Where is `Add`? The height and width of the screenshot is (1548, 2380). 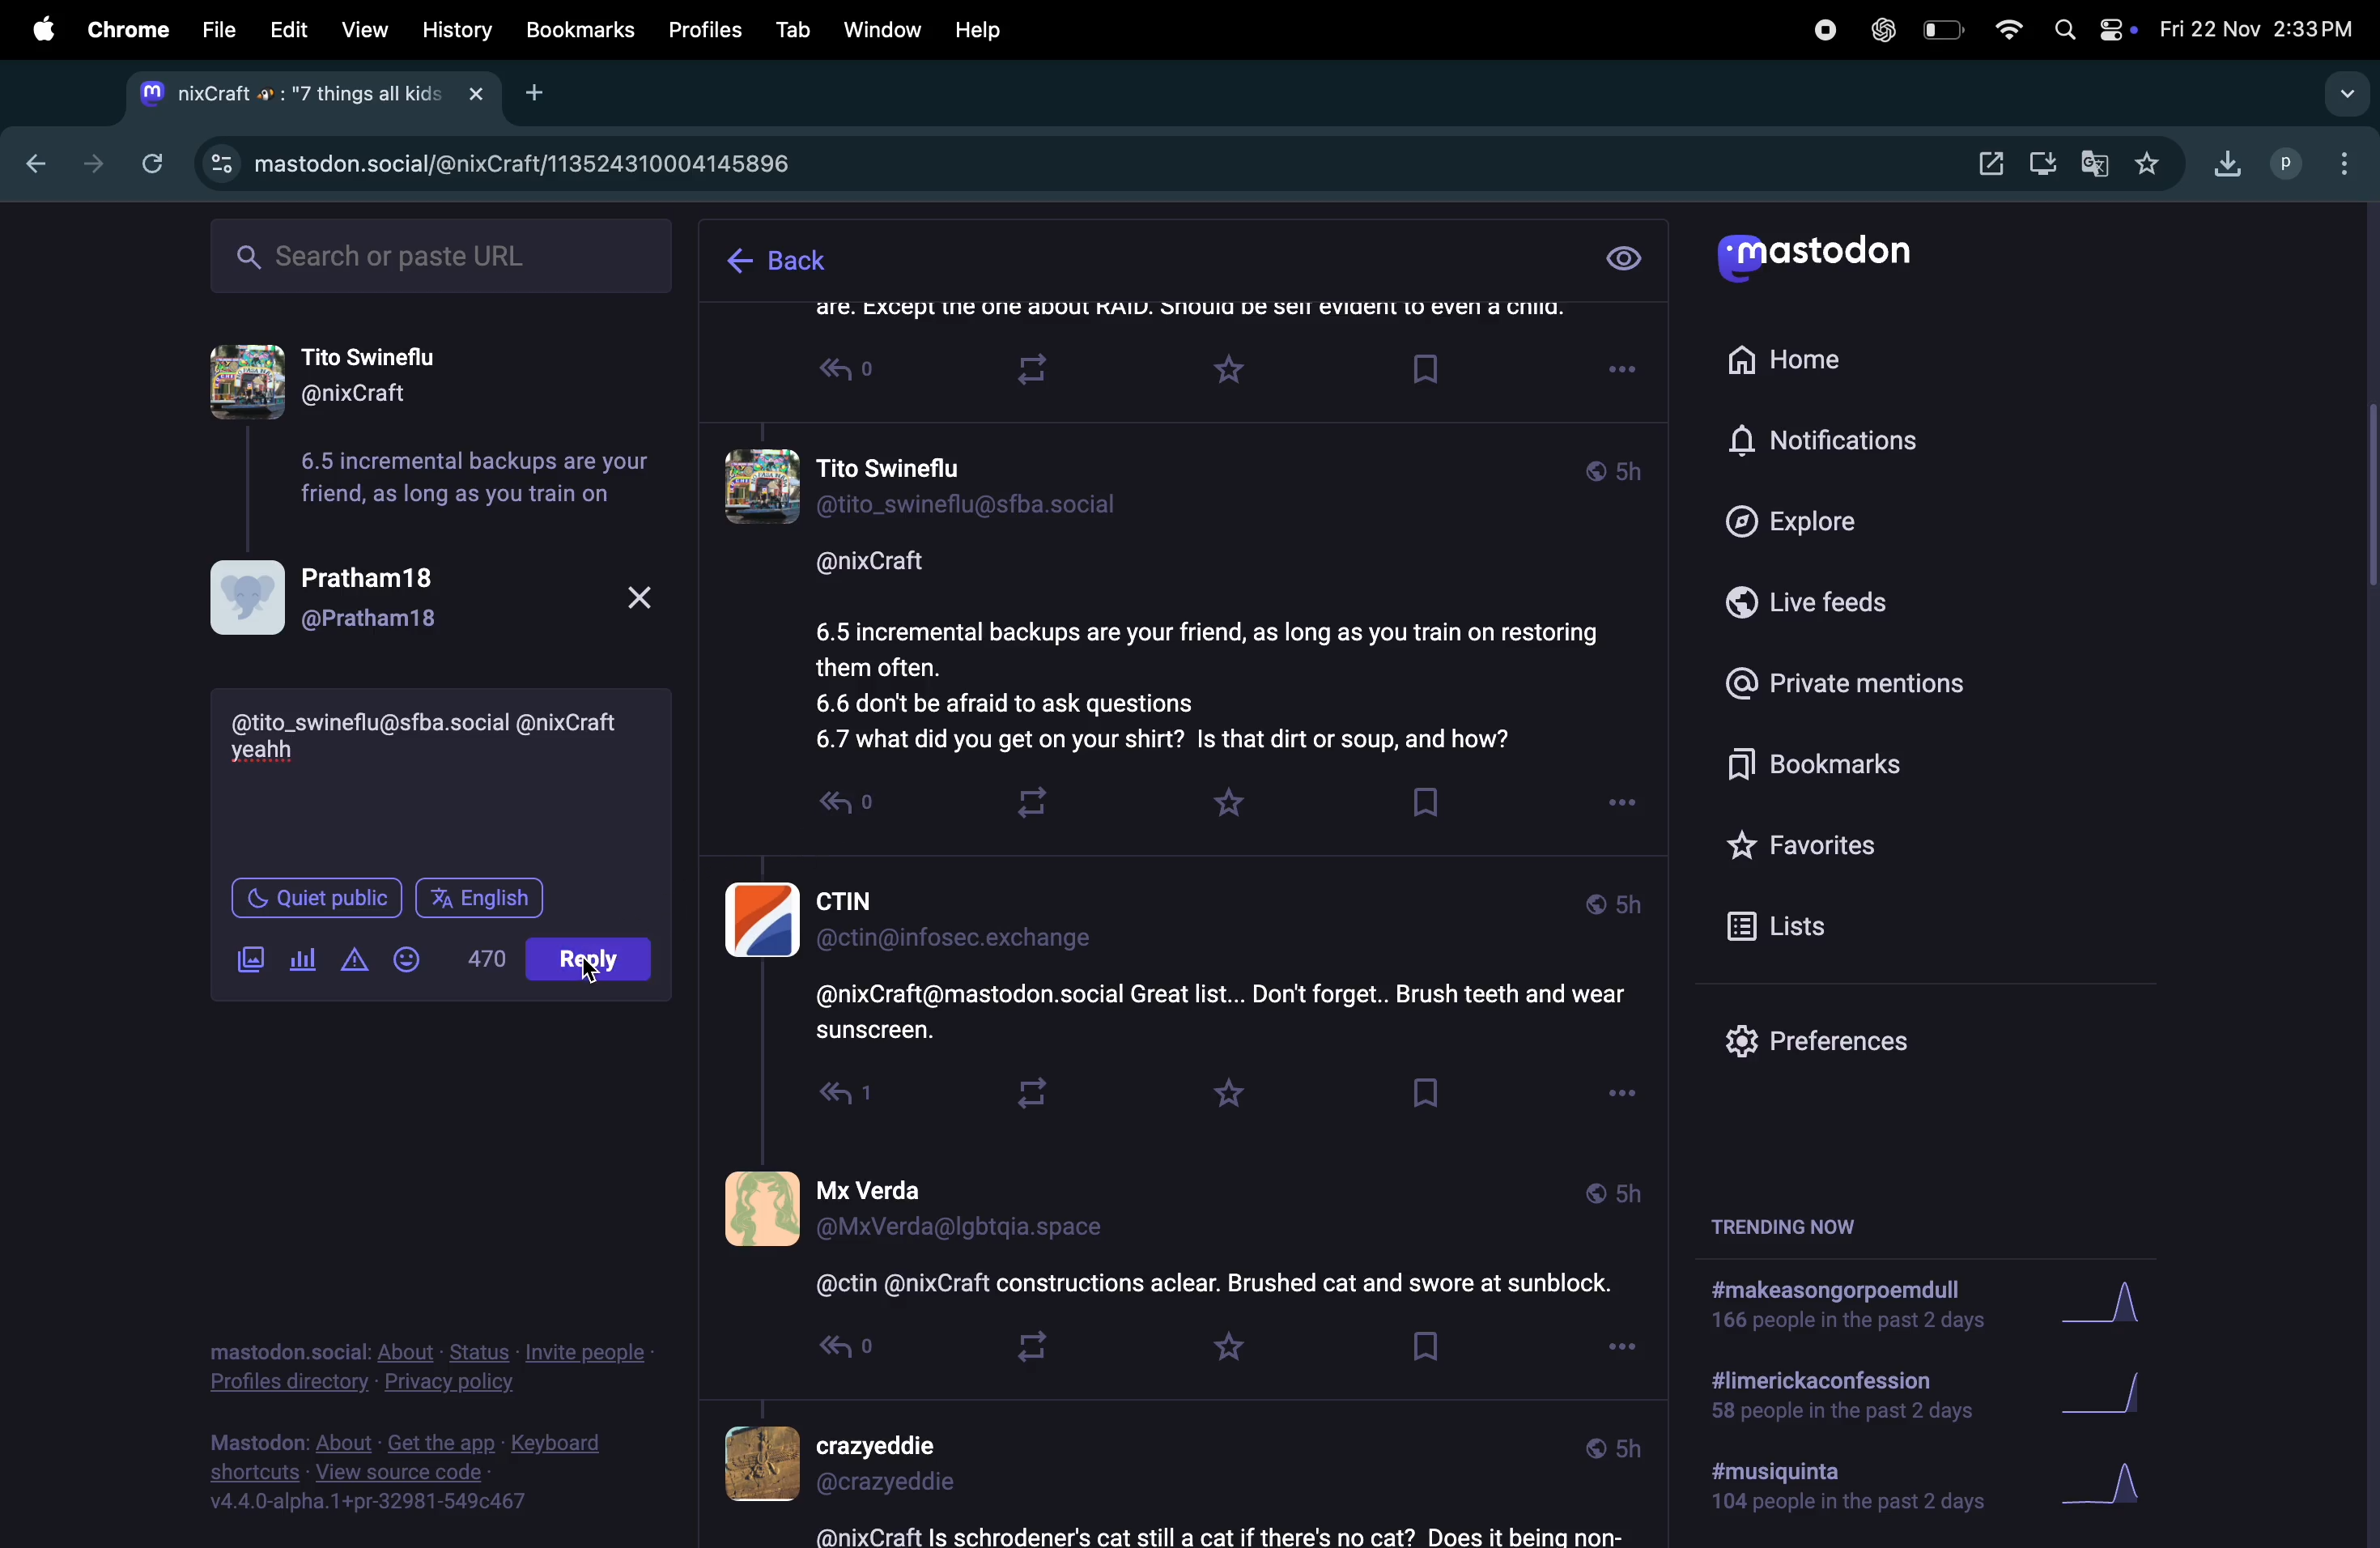 Add is located at coordinates (545, 92).